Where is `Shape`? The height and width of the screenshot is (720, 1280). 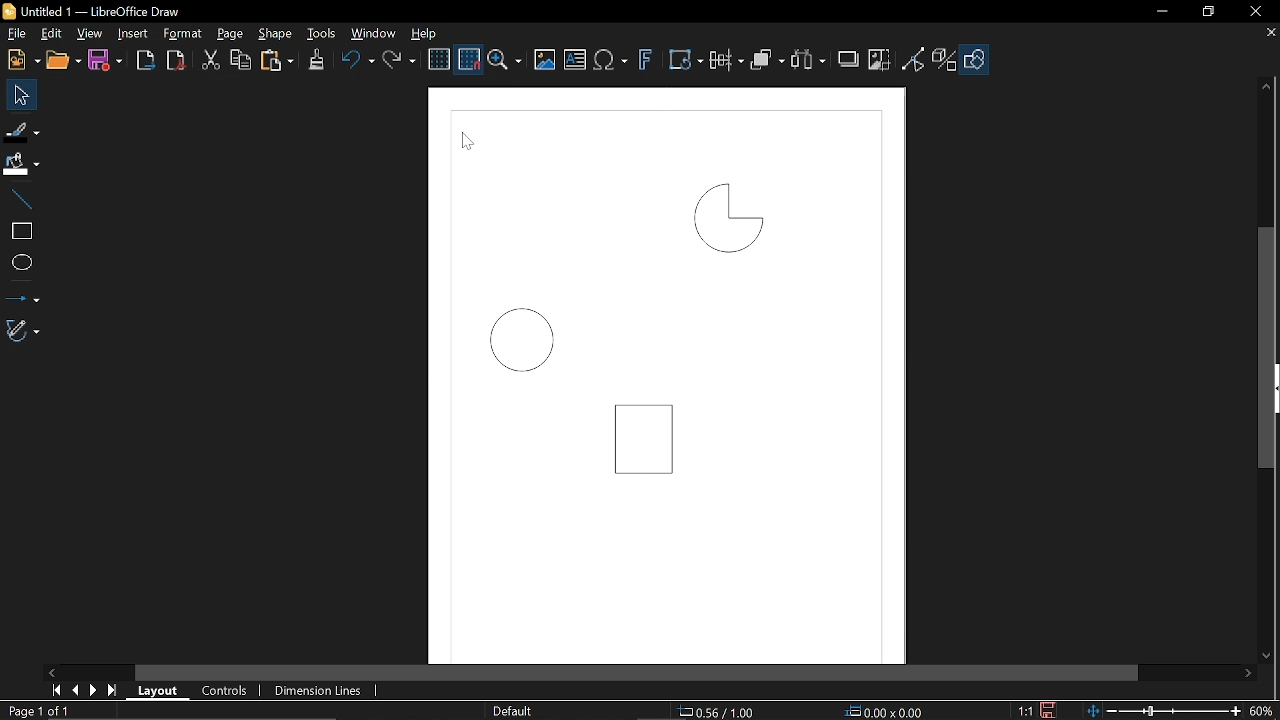
Shape is located at coordinates (275, 34).